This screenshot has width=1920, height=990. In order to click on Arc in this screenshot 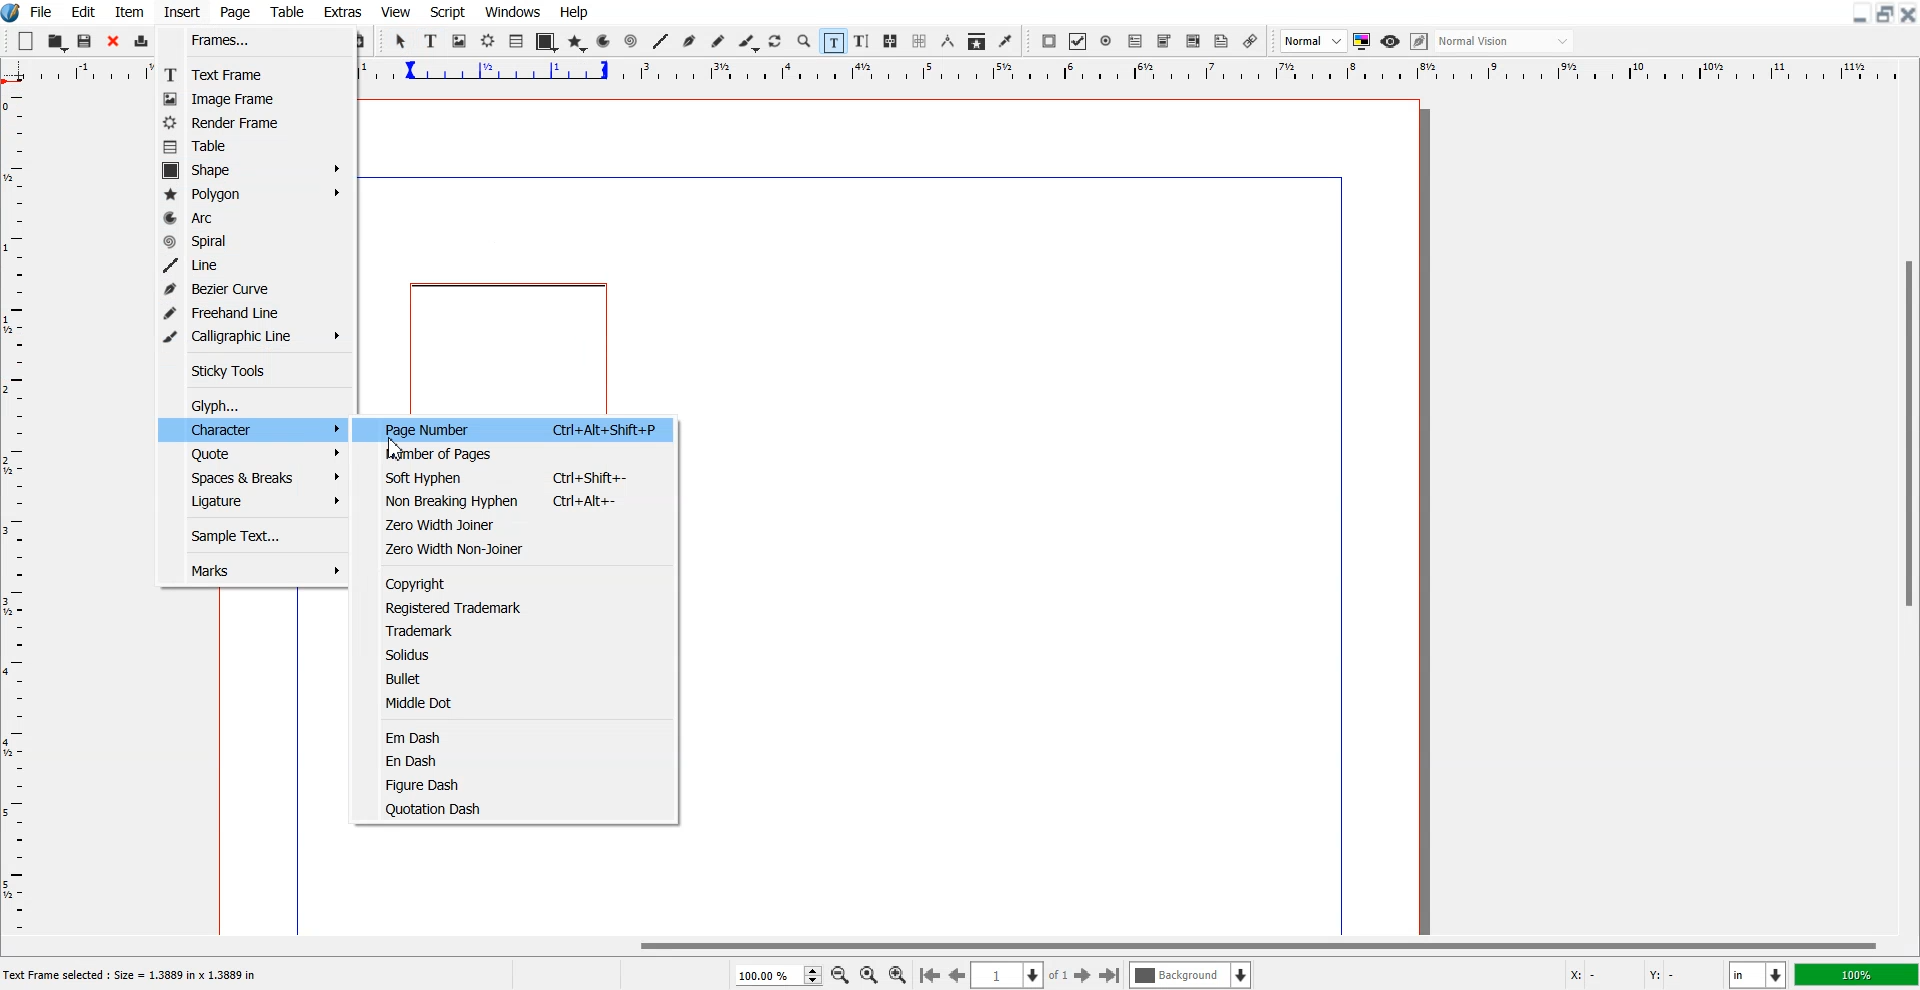, I will do `click(255, 217)`.